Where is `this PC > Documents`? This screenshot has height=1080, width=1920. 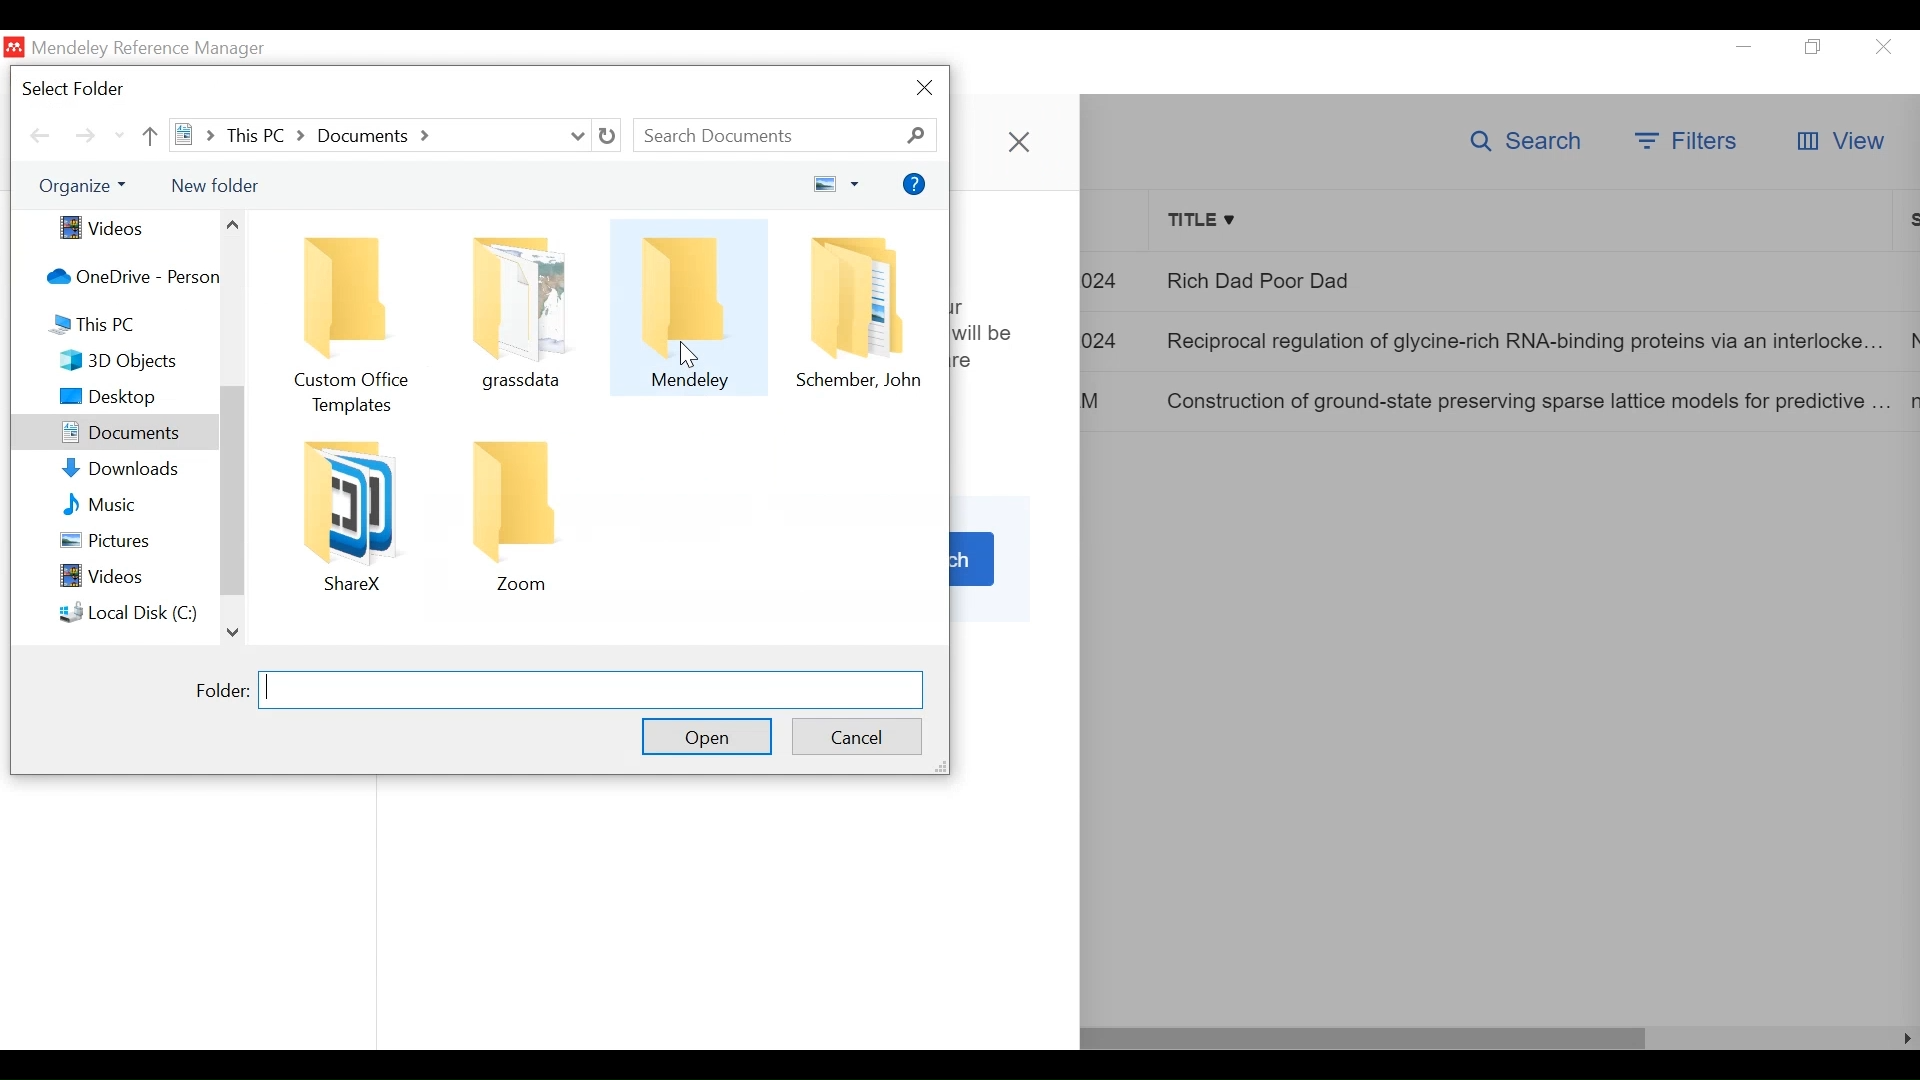
this PC > Documents is located at coordinates (380, 134).